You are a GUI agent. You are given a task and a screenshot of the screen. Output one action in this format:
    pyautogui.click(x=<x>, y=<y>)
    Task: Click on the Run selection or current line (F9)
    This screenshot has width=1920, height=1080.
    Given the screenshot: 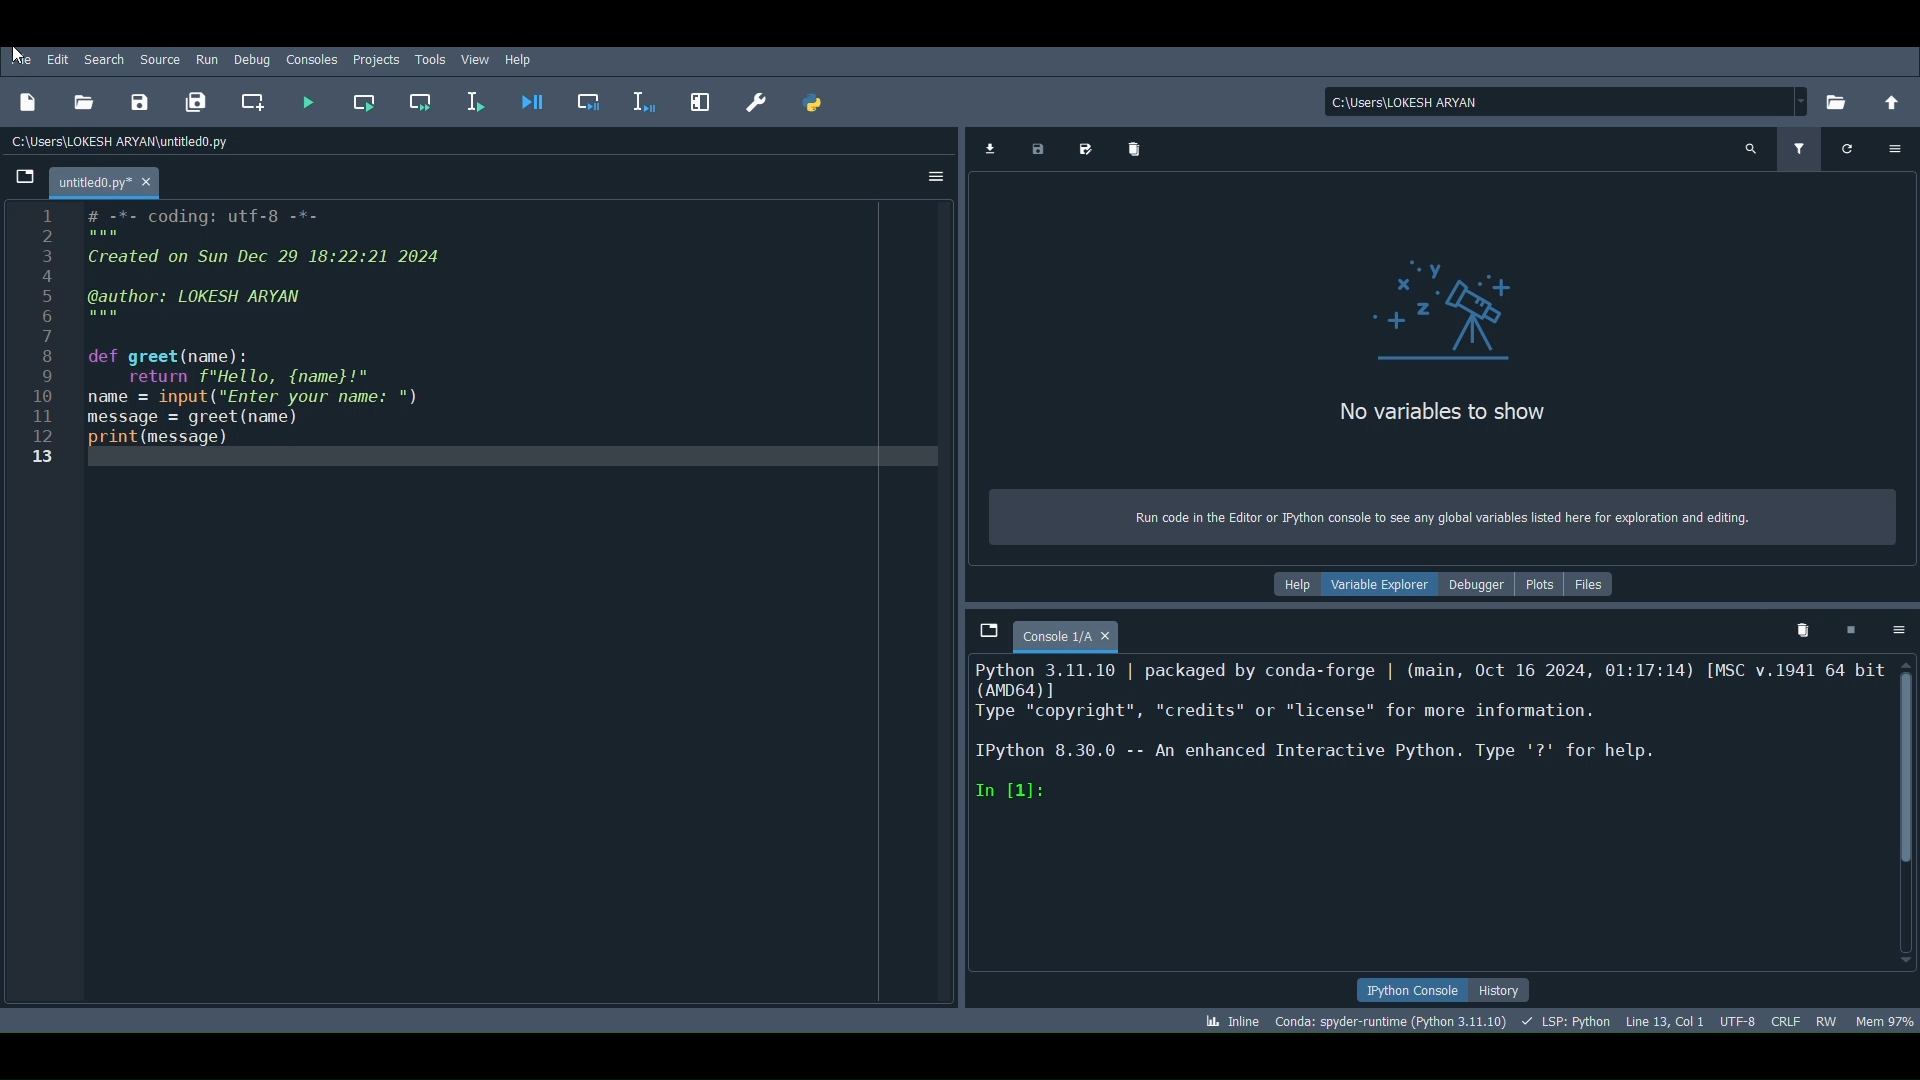 What is the action you would take?
    pyautogui.click(x=475, y=99)
    